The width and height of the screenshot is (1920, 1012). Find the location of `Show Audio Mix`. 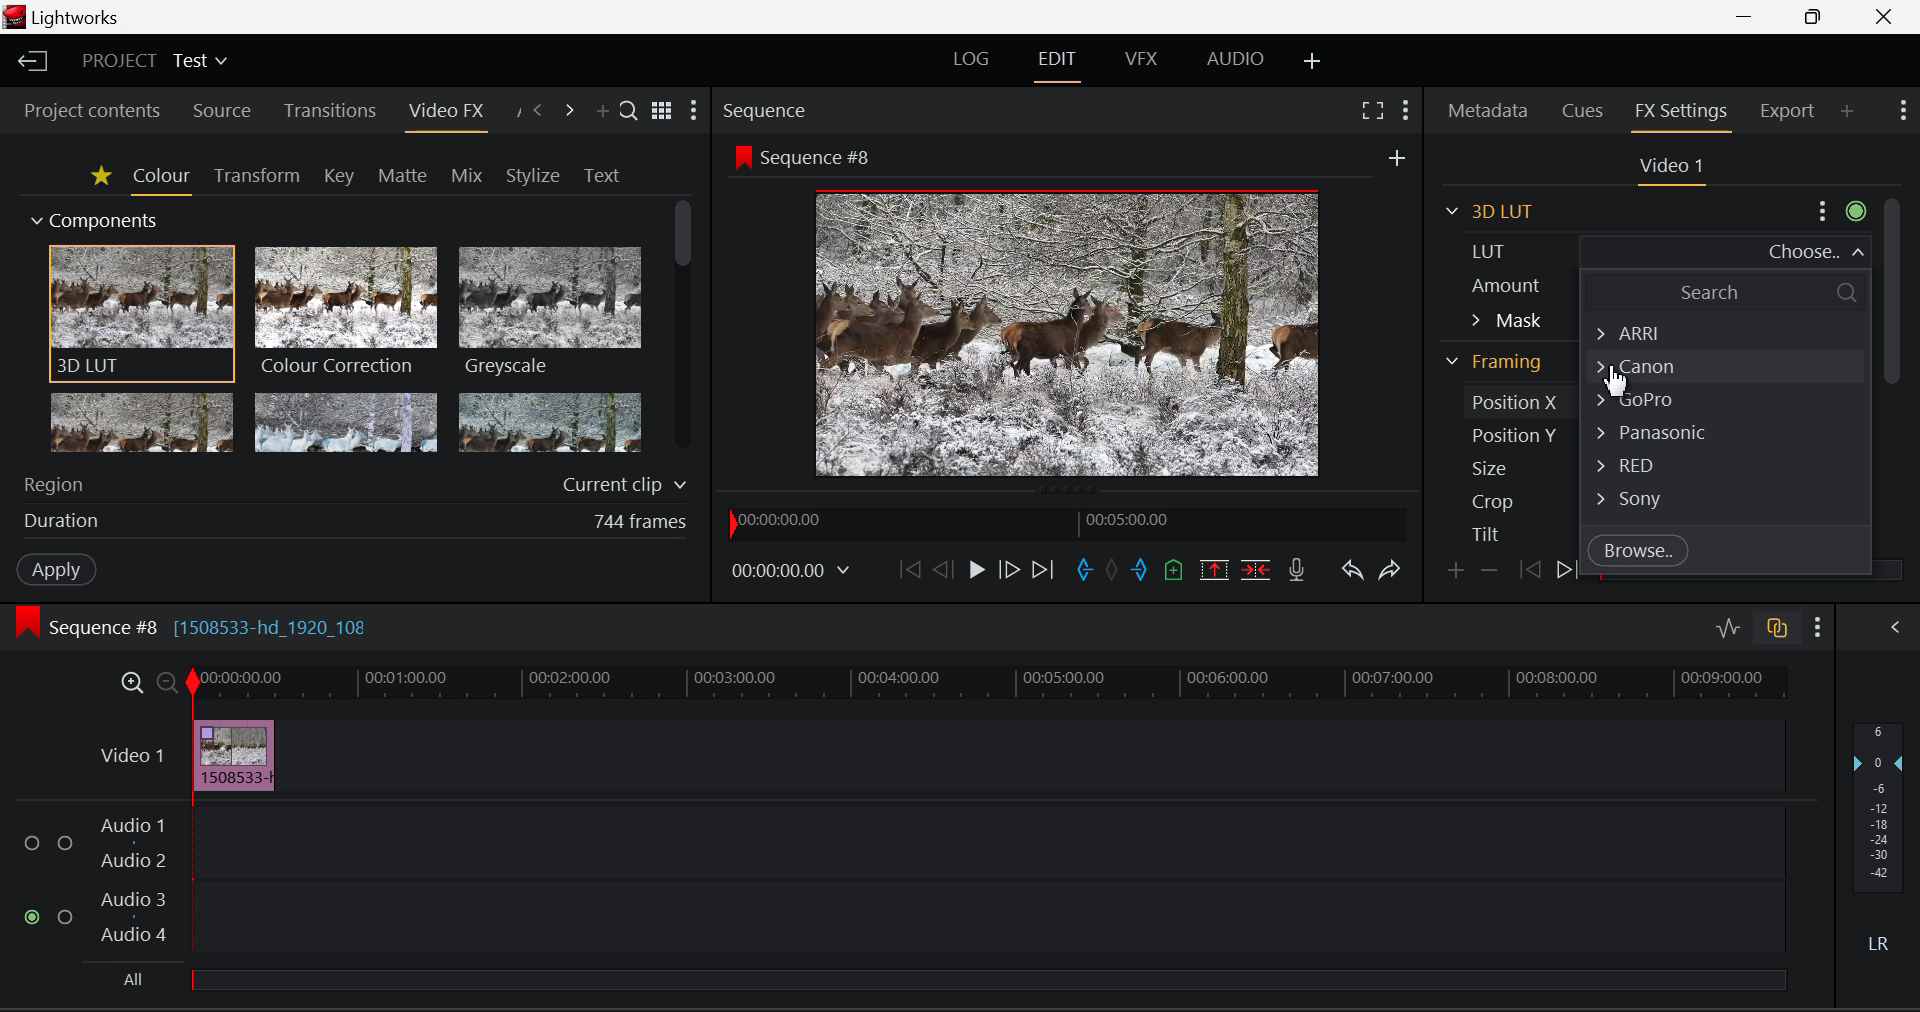

Show Audio Mix is located at coordinates (1890, 625).